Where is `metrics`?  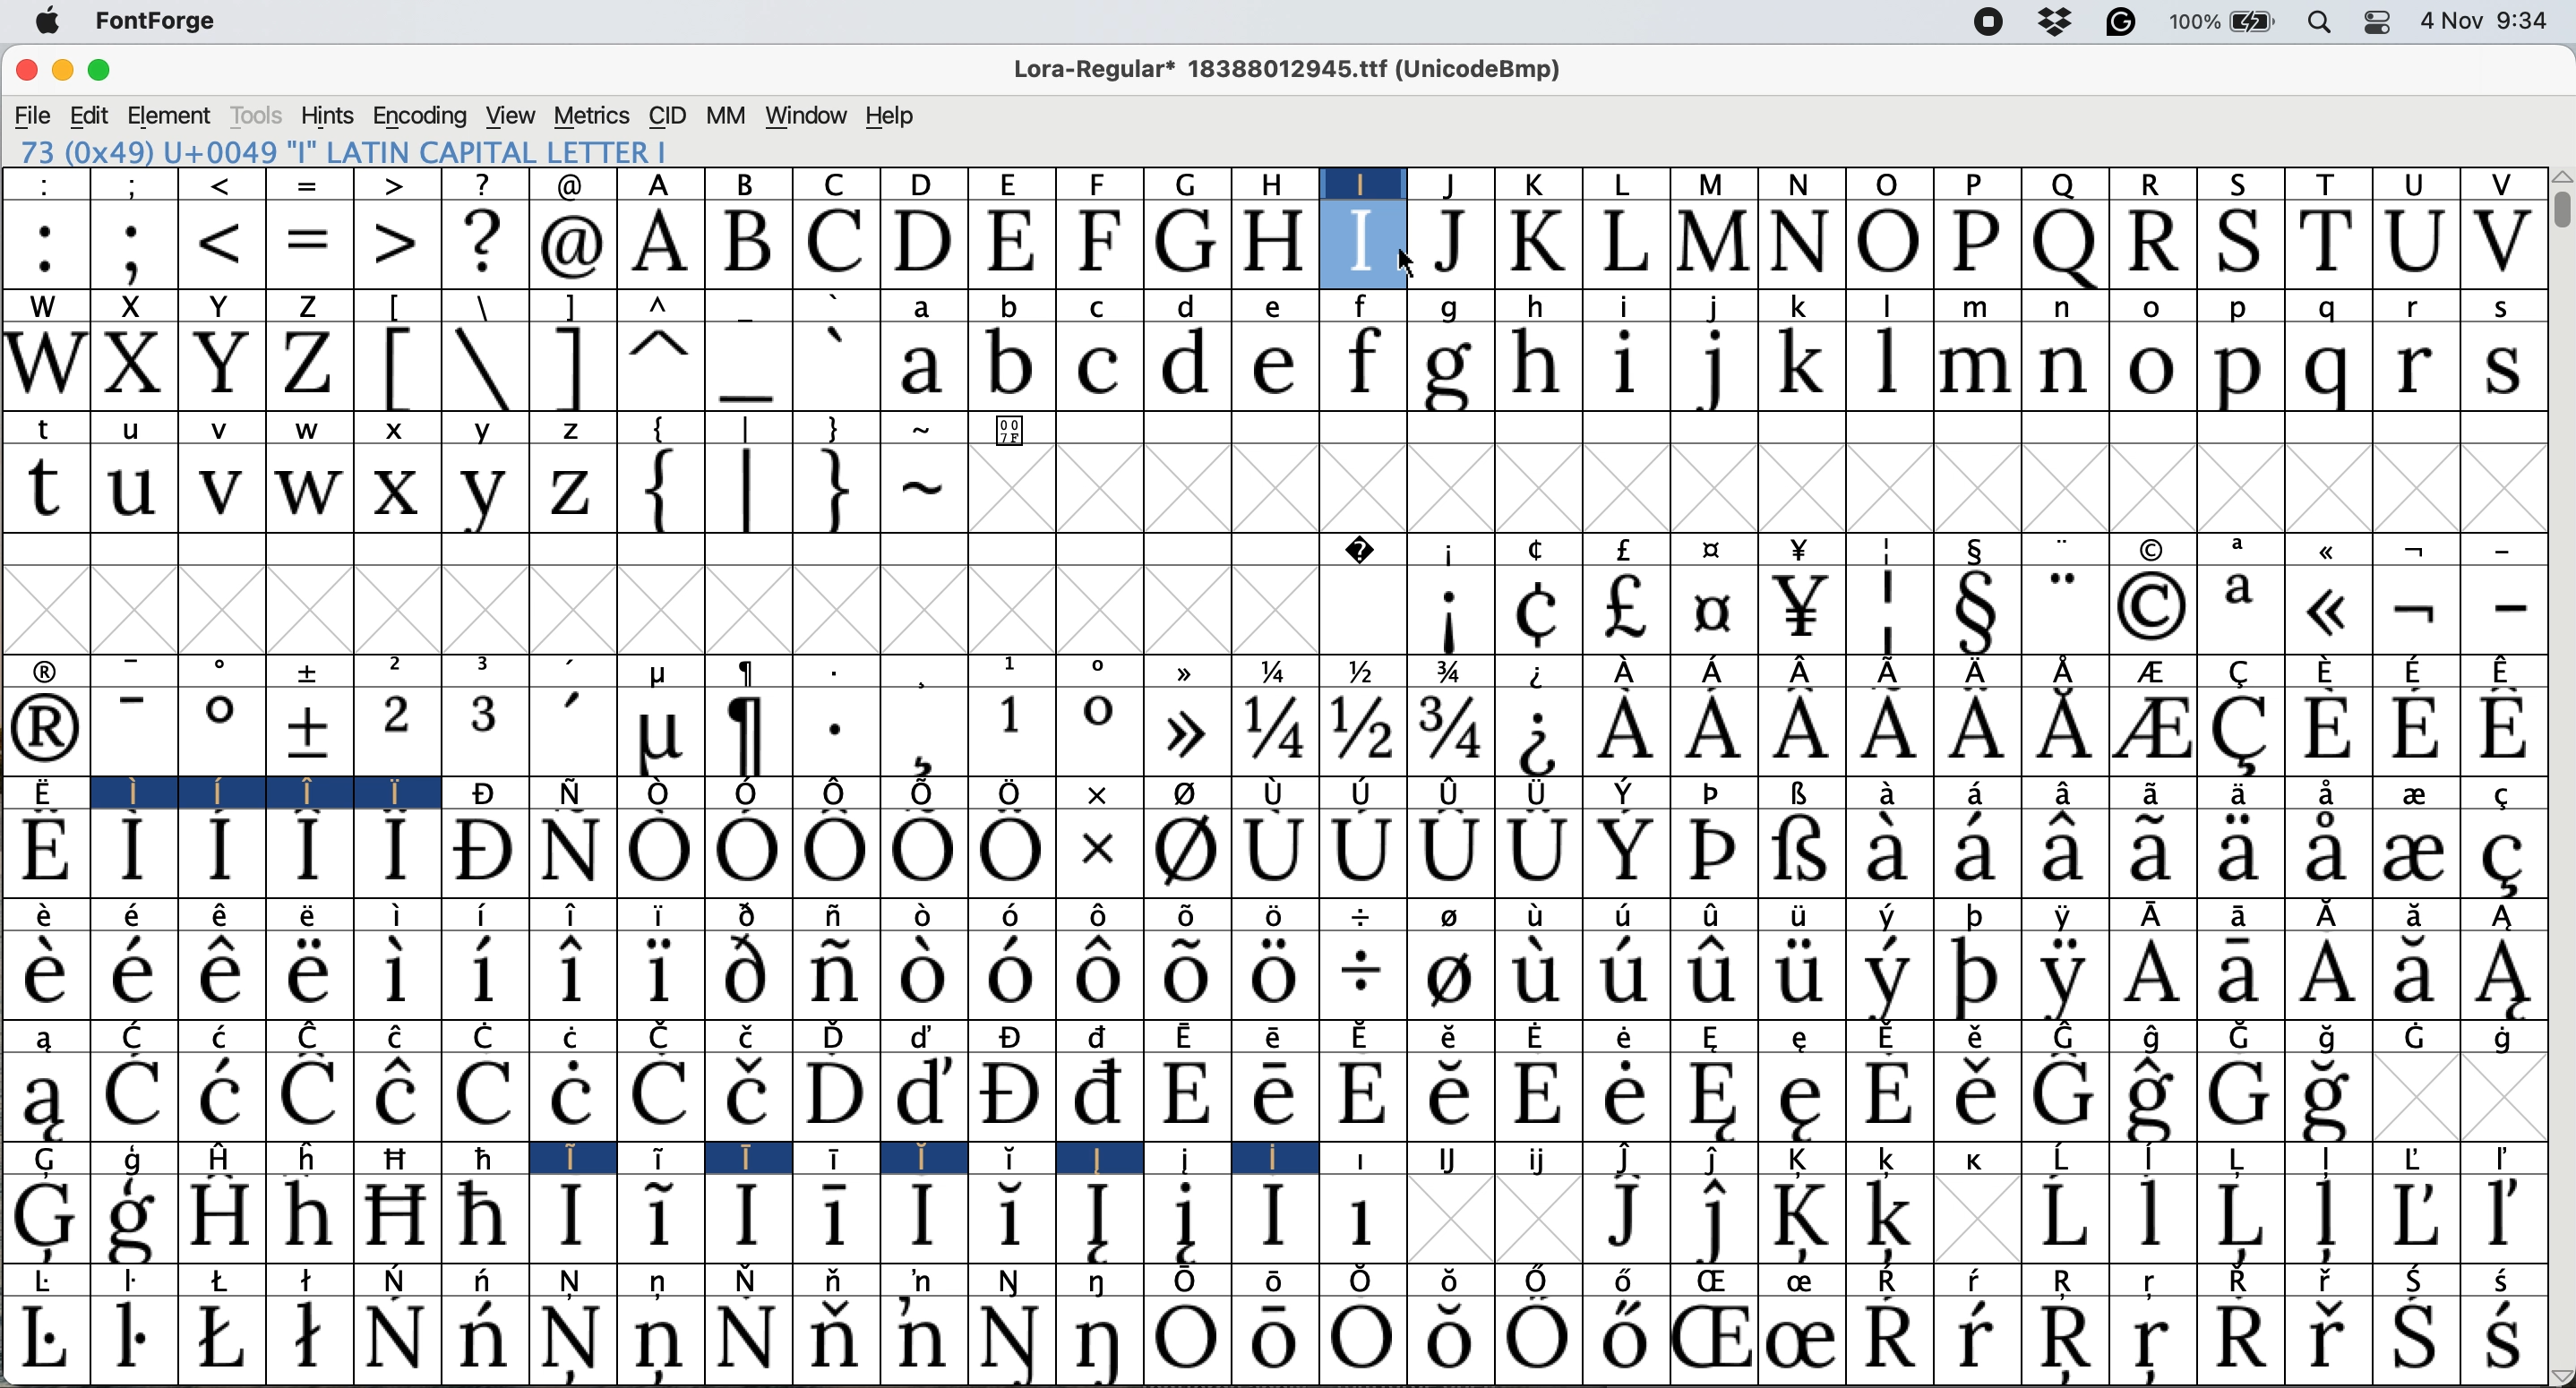
metrics is located at coordinates (589, 116).